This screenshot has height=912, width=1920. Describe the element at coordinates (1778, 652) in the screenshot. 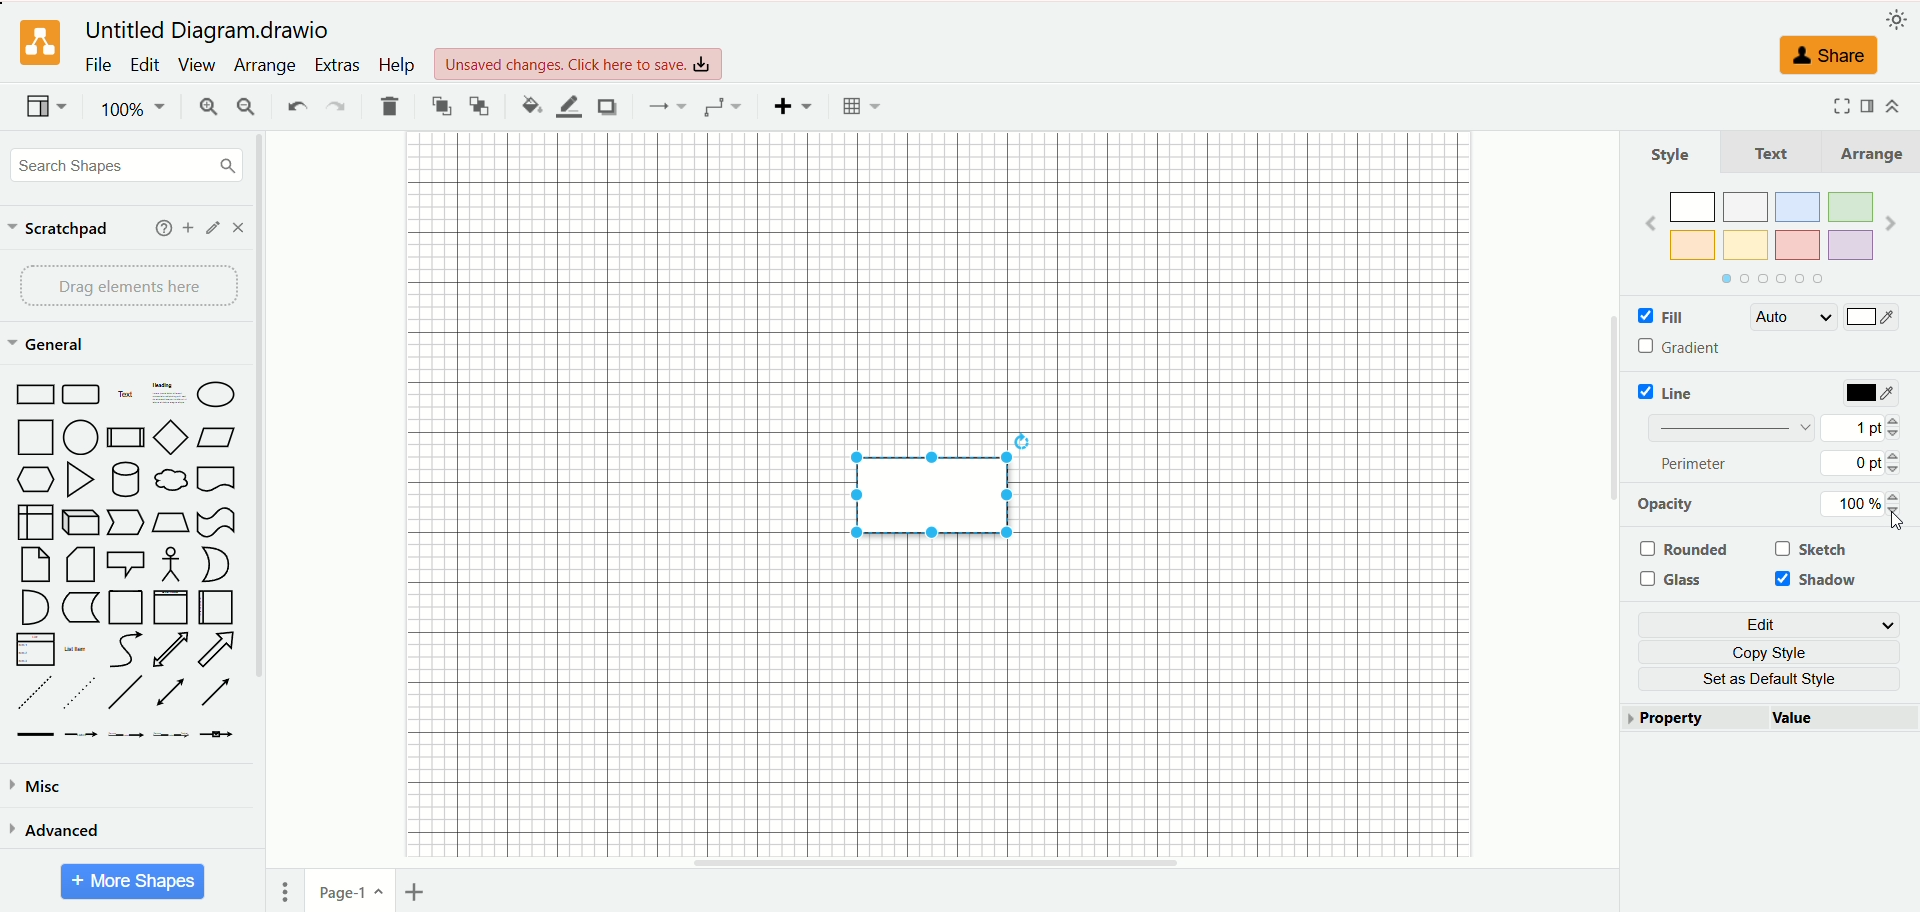

I see `copy style` at that location.